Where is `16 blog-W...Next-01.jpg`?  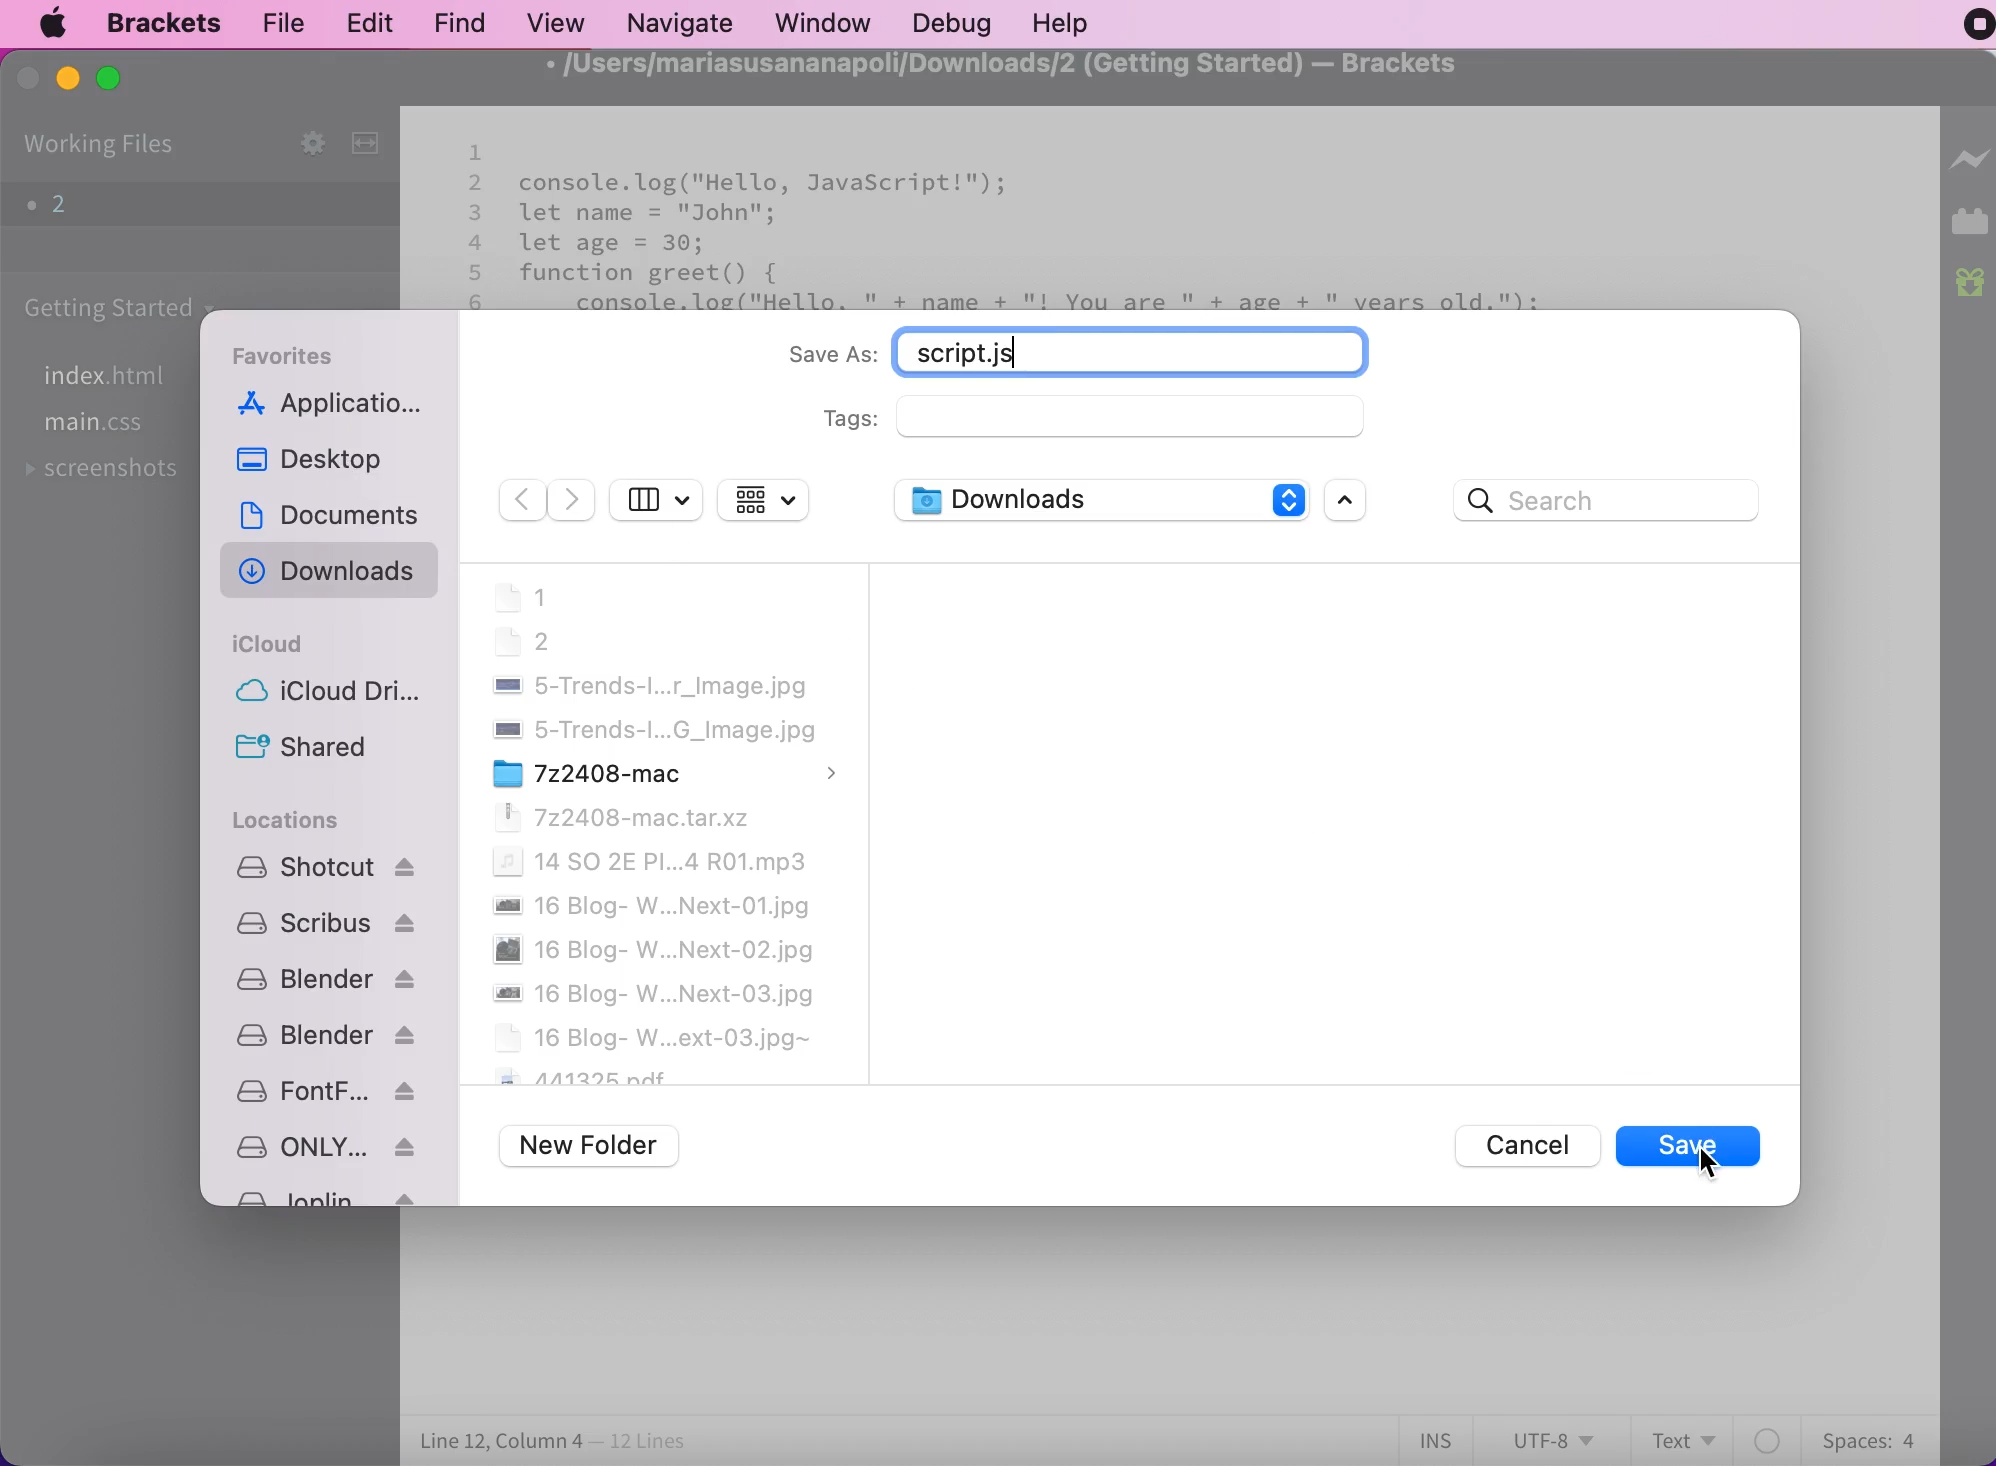 16 blog-W...Next-01.jpg is located at coordinates (650, 906).